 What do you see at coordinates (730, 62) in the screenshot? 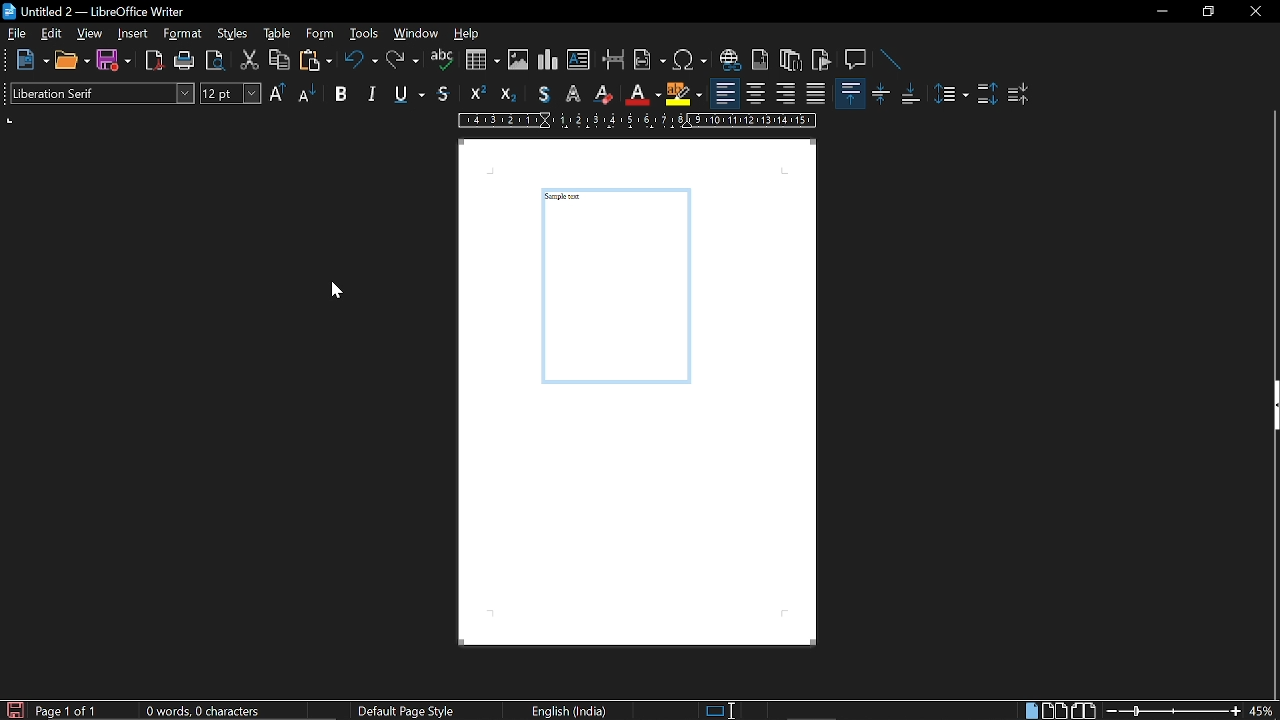
I see `insert hyperlink` at bounding box center [730, 62].